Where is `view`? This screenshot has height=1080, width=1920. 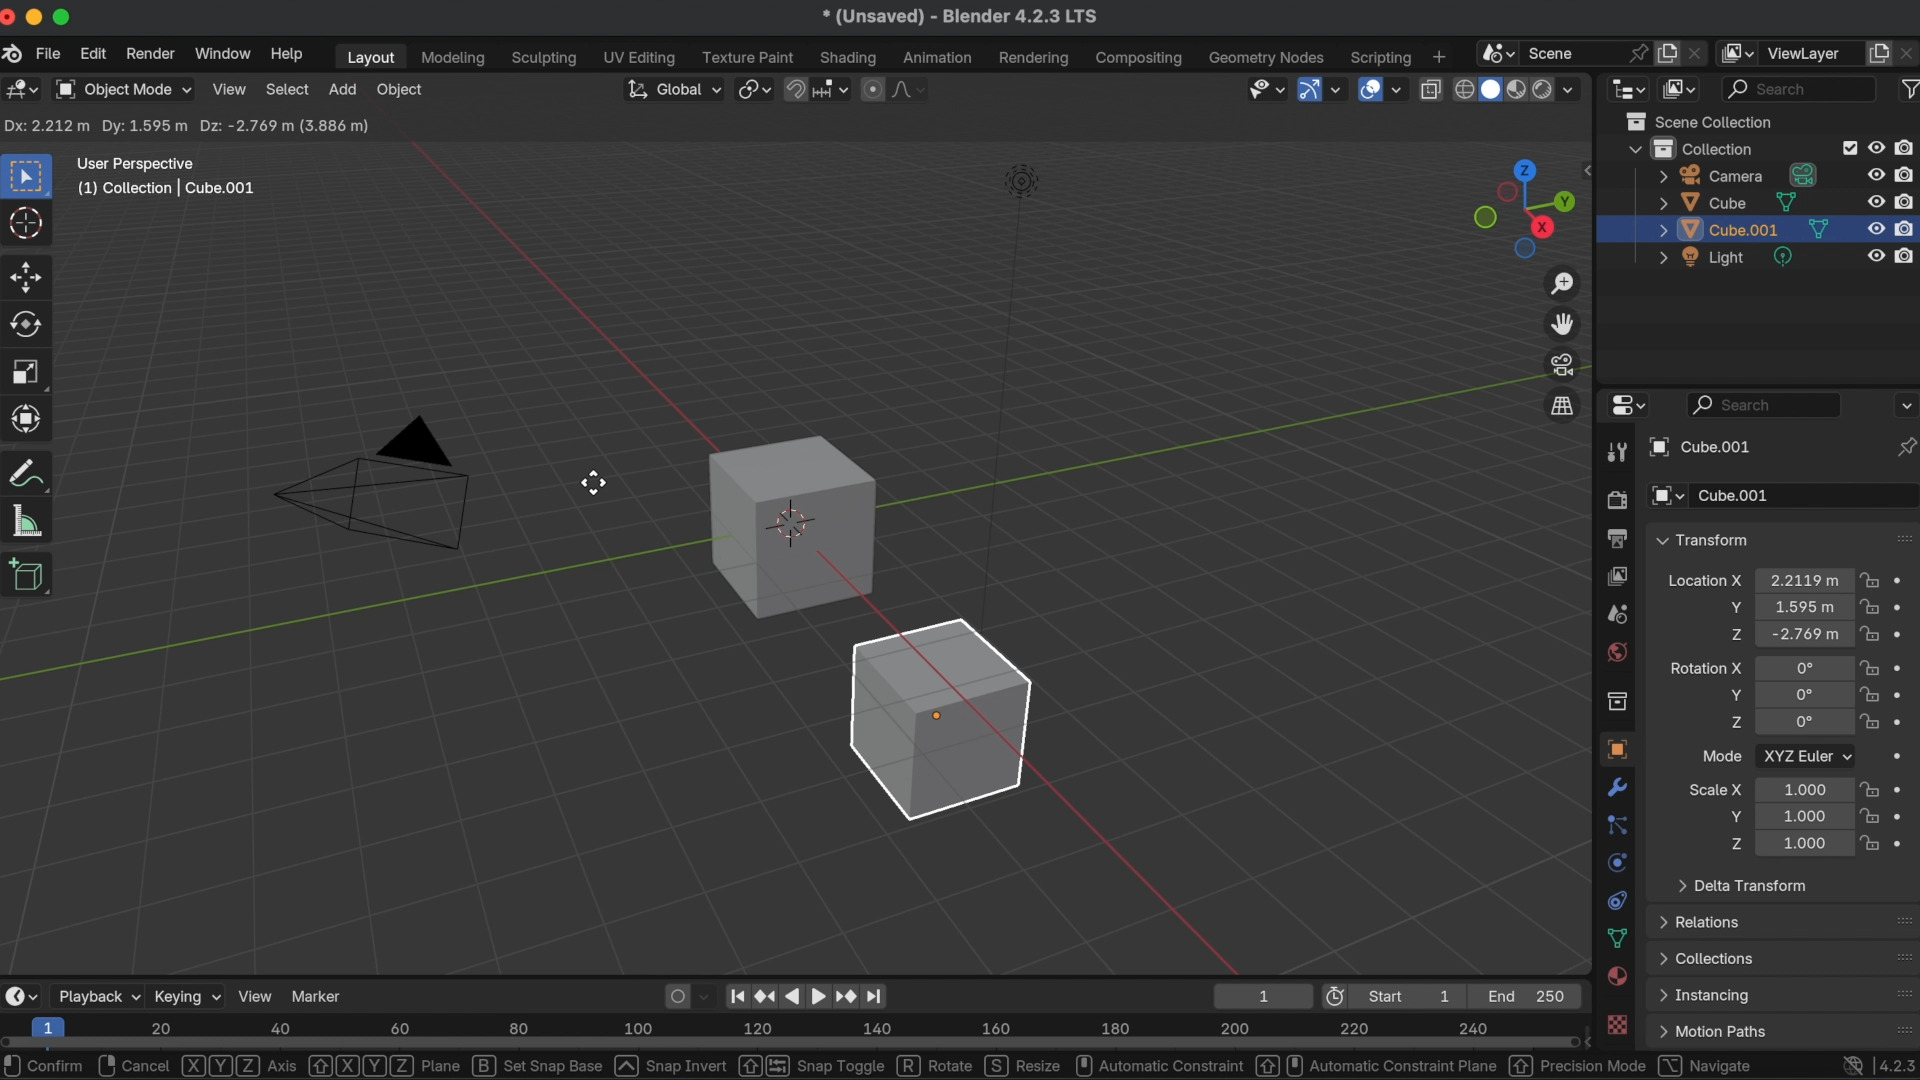
view is located at coordinates (256, 995).